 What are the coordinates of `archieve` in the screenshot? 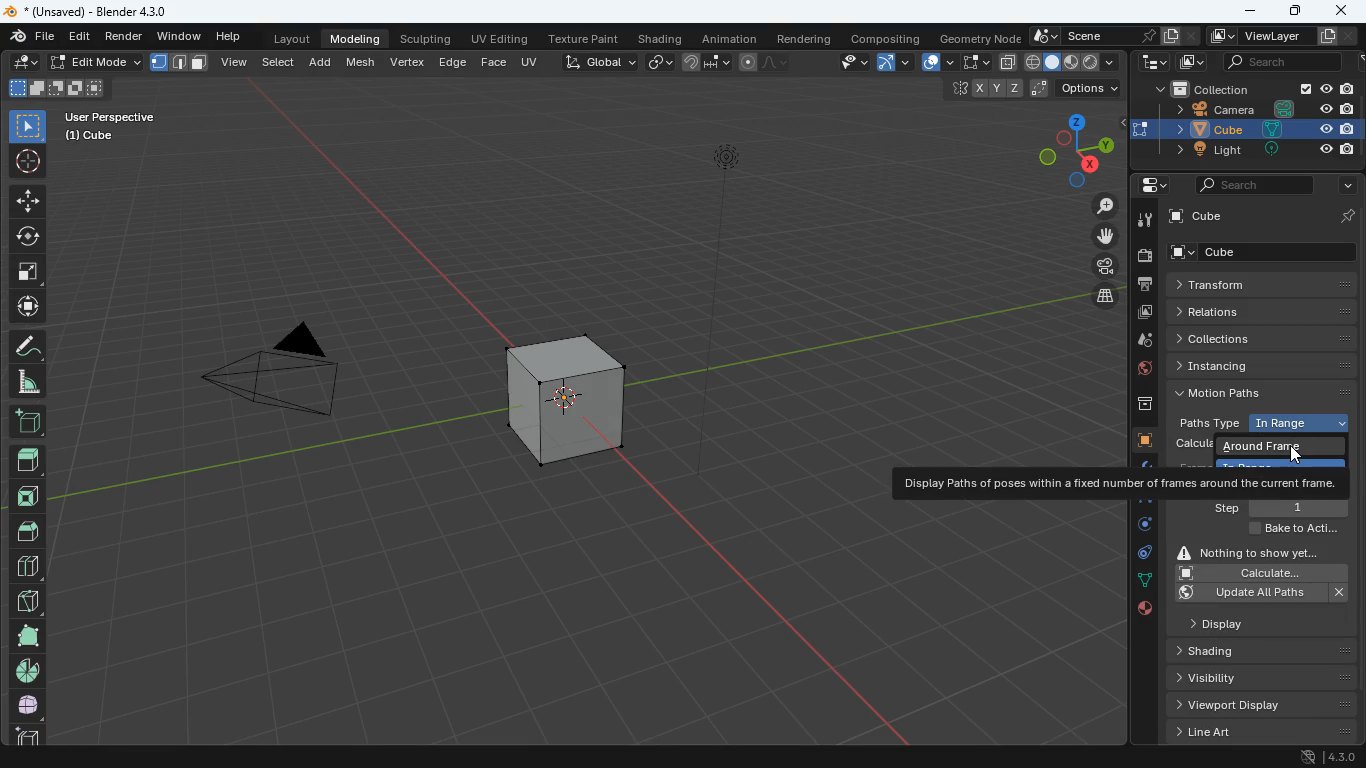 It's located at (1141, 406).